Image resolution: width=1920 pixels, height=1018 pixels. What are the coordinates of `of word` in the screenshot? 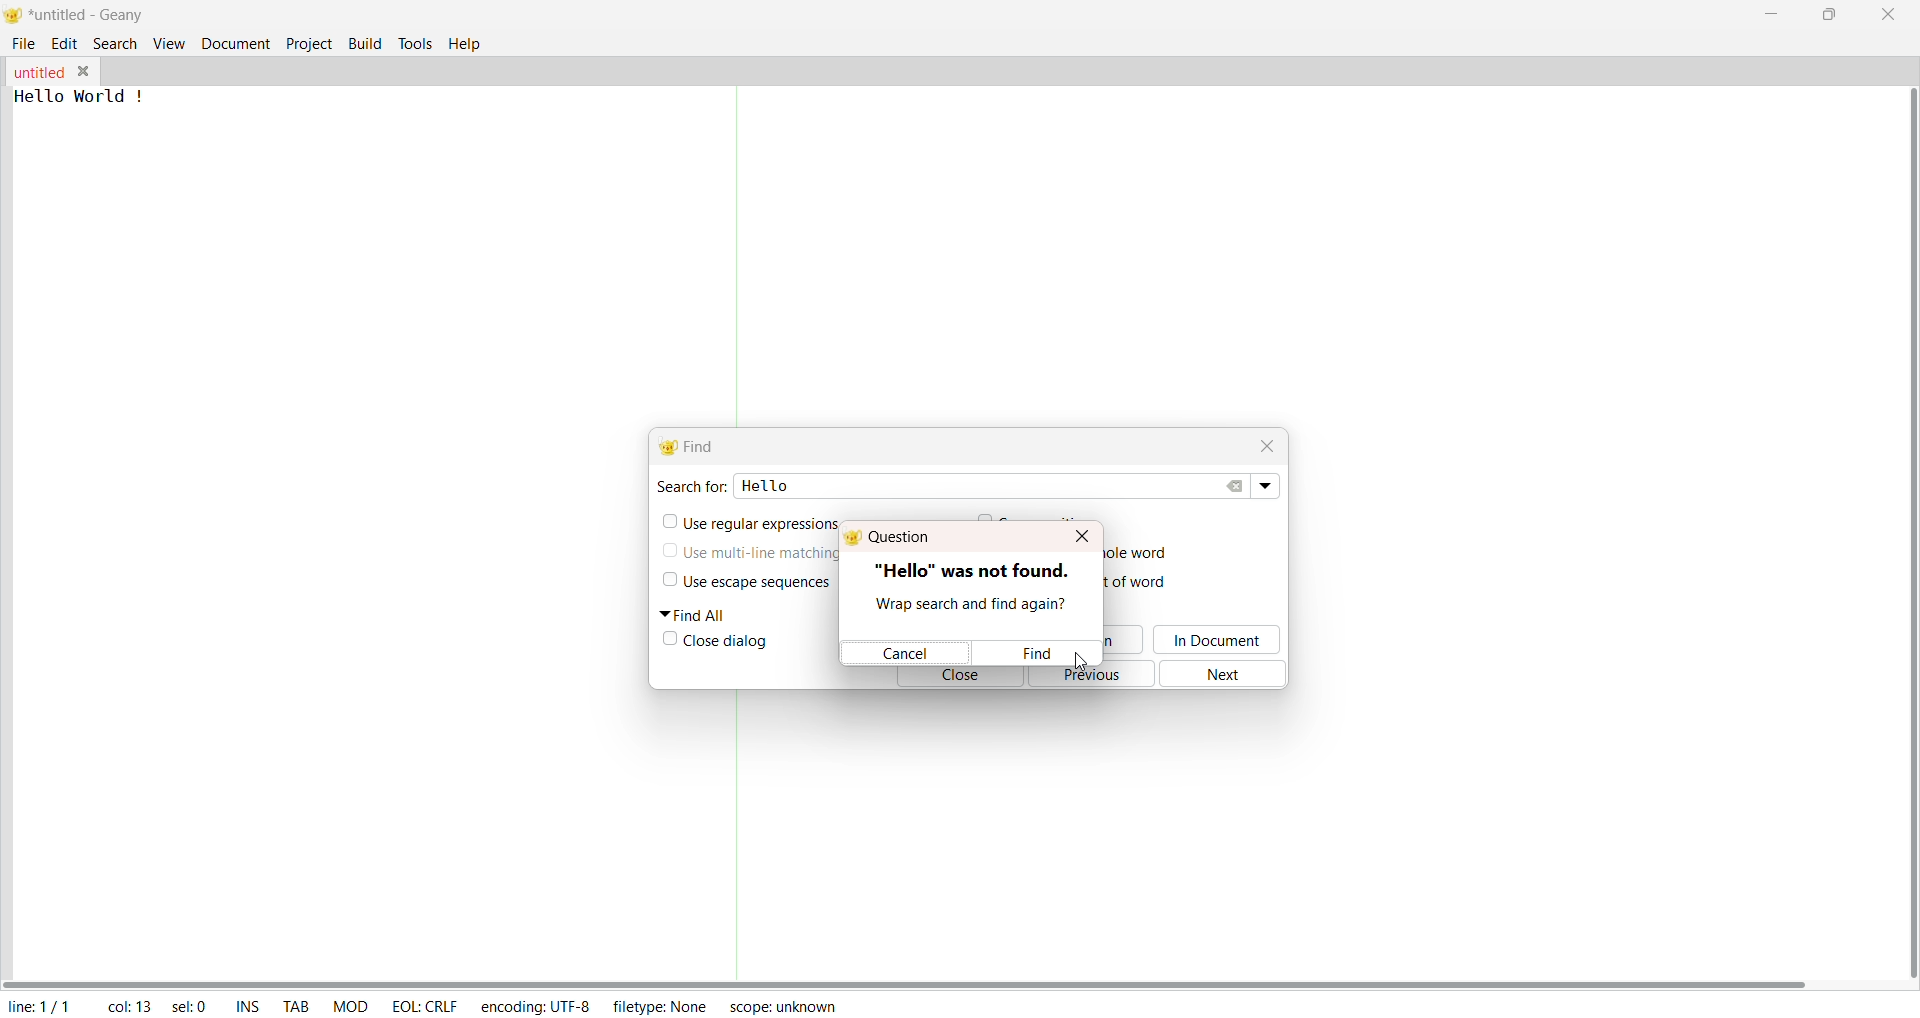 It's located at (1146, 582).